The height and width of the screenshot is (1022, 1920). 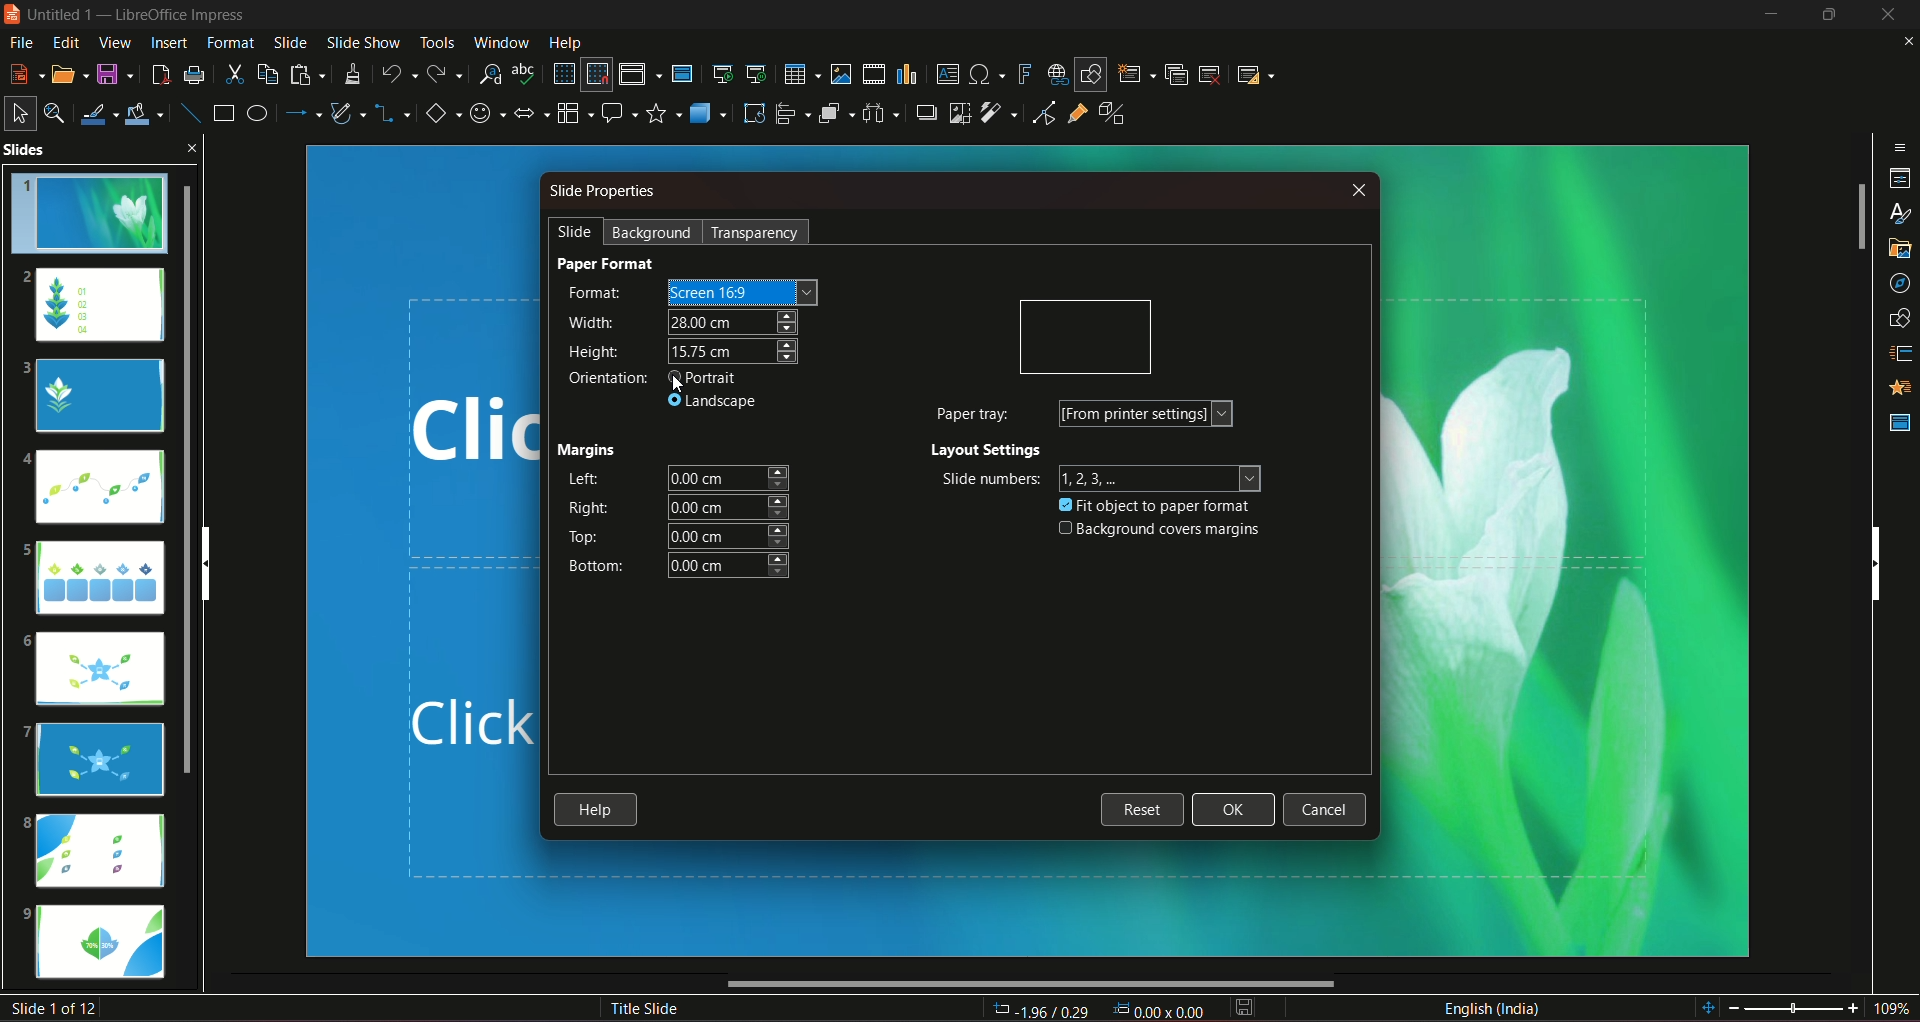 What do you see at coordinates (230, 42) in the screenshot?
I see `format` at bounding box center [230, 42].